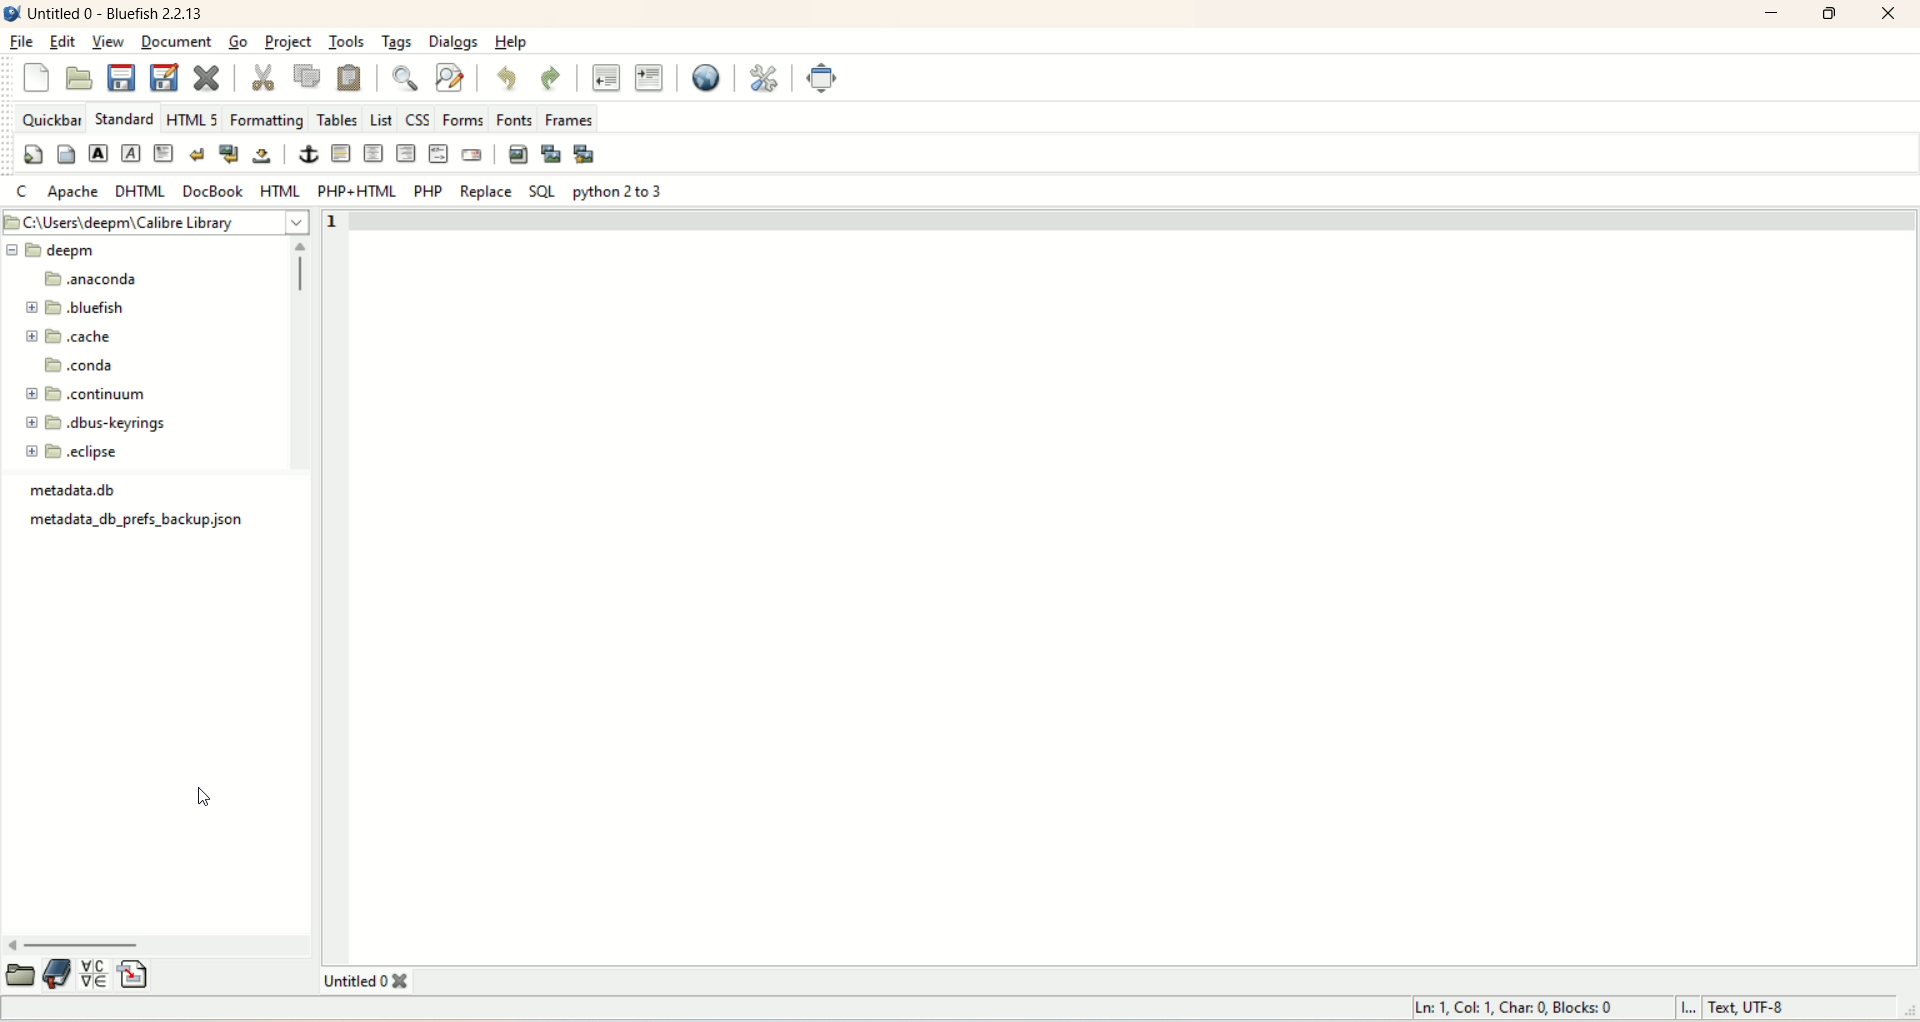  I want to click on list, so click(379, 116).